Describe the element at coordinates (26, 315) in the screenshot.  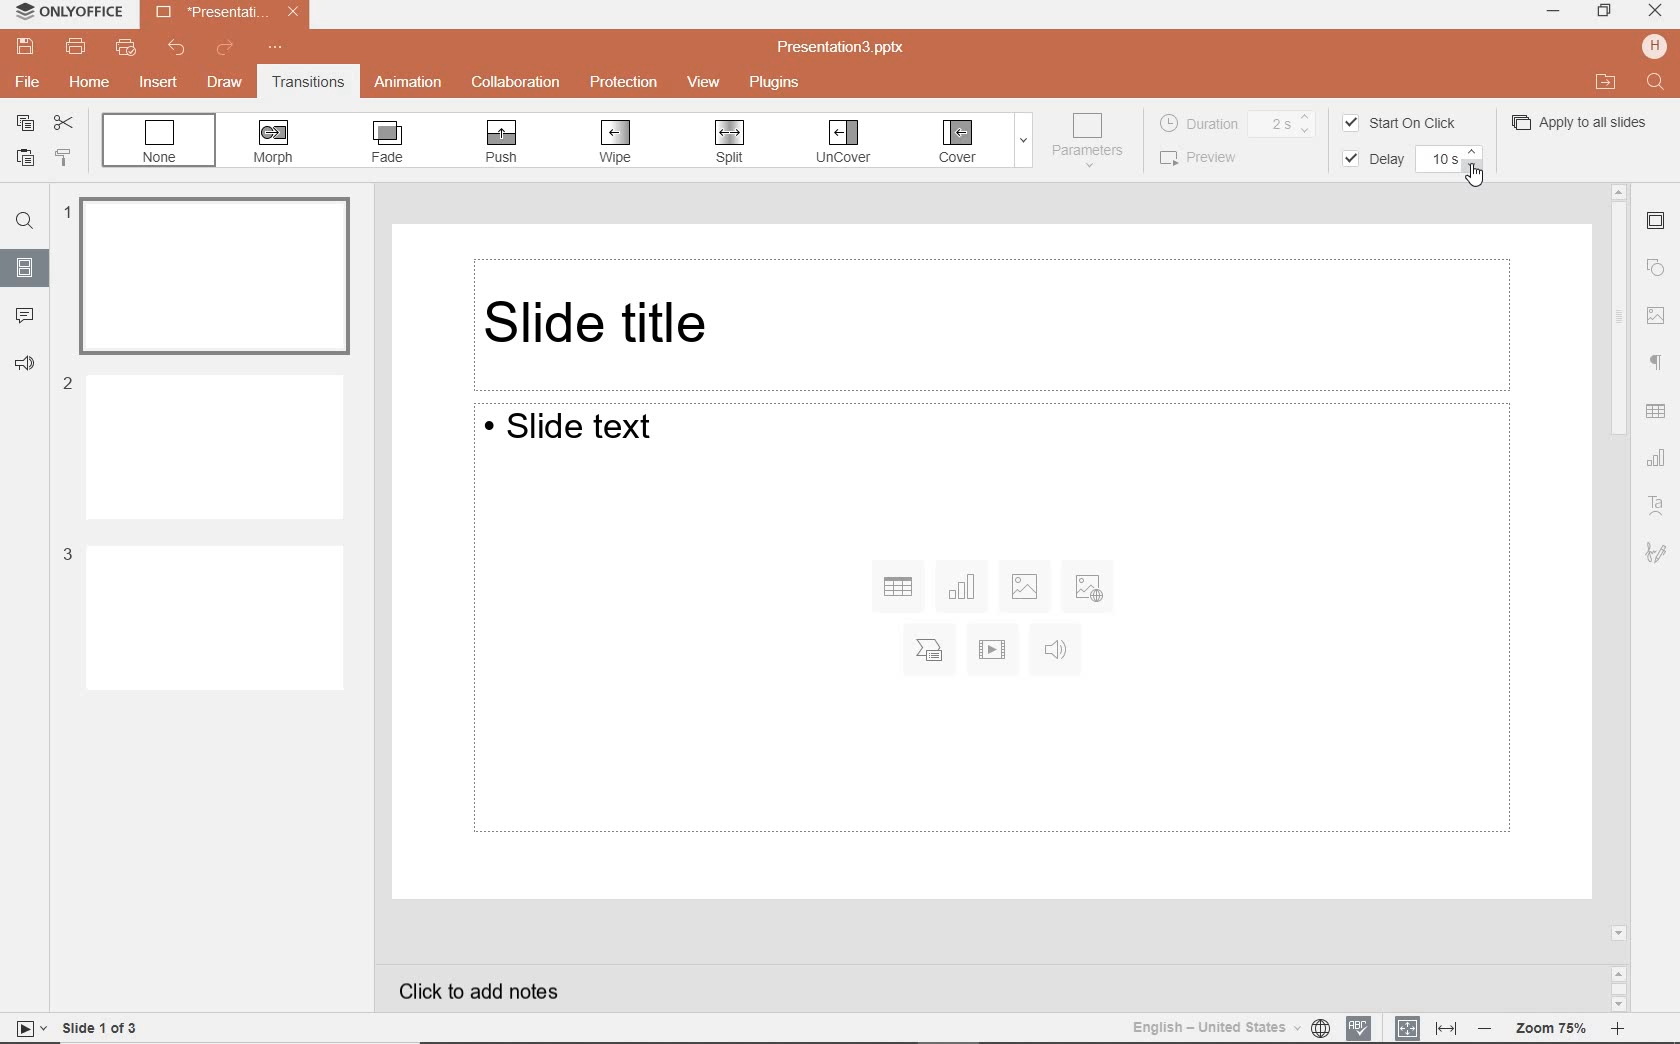
I see `comment` at that location.